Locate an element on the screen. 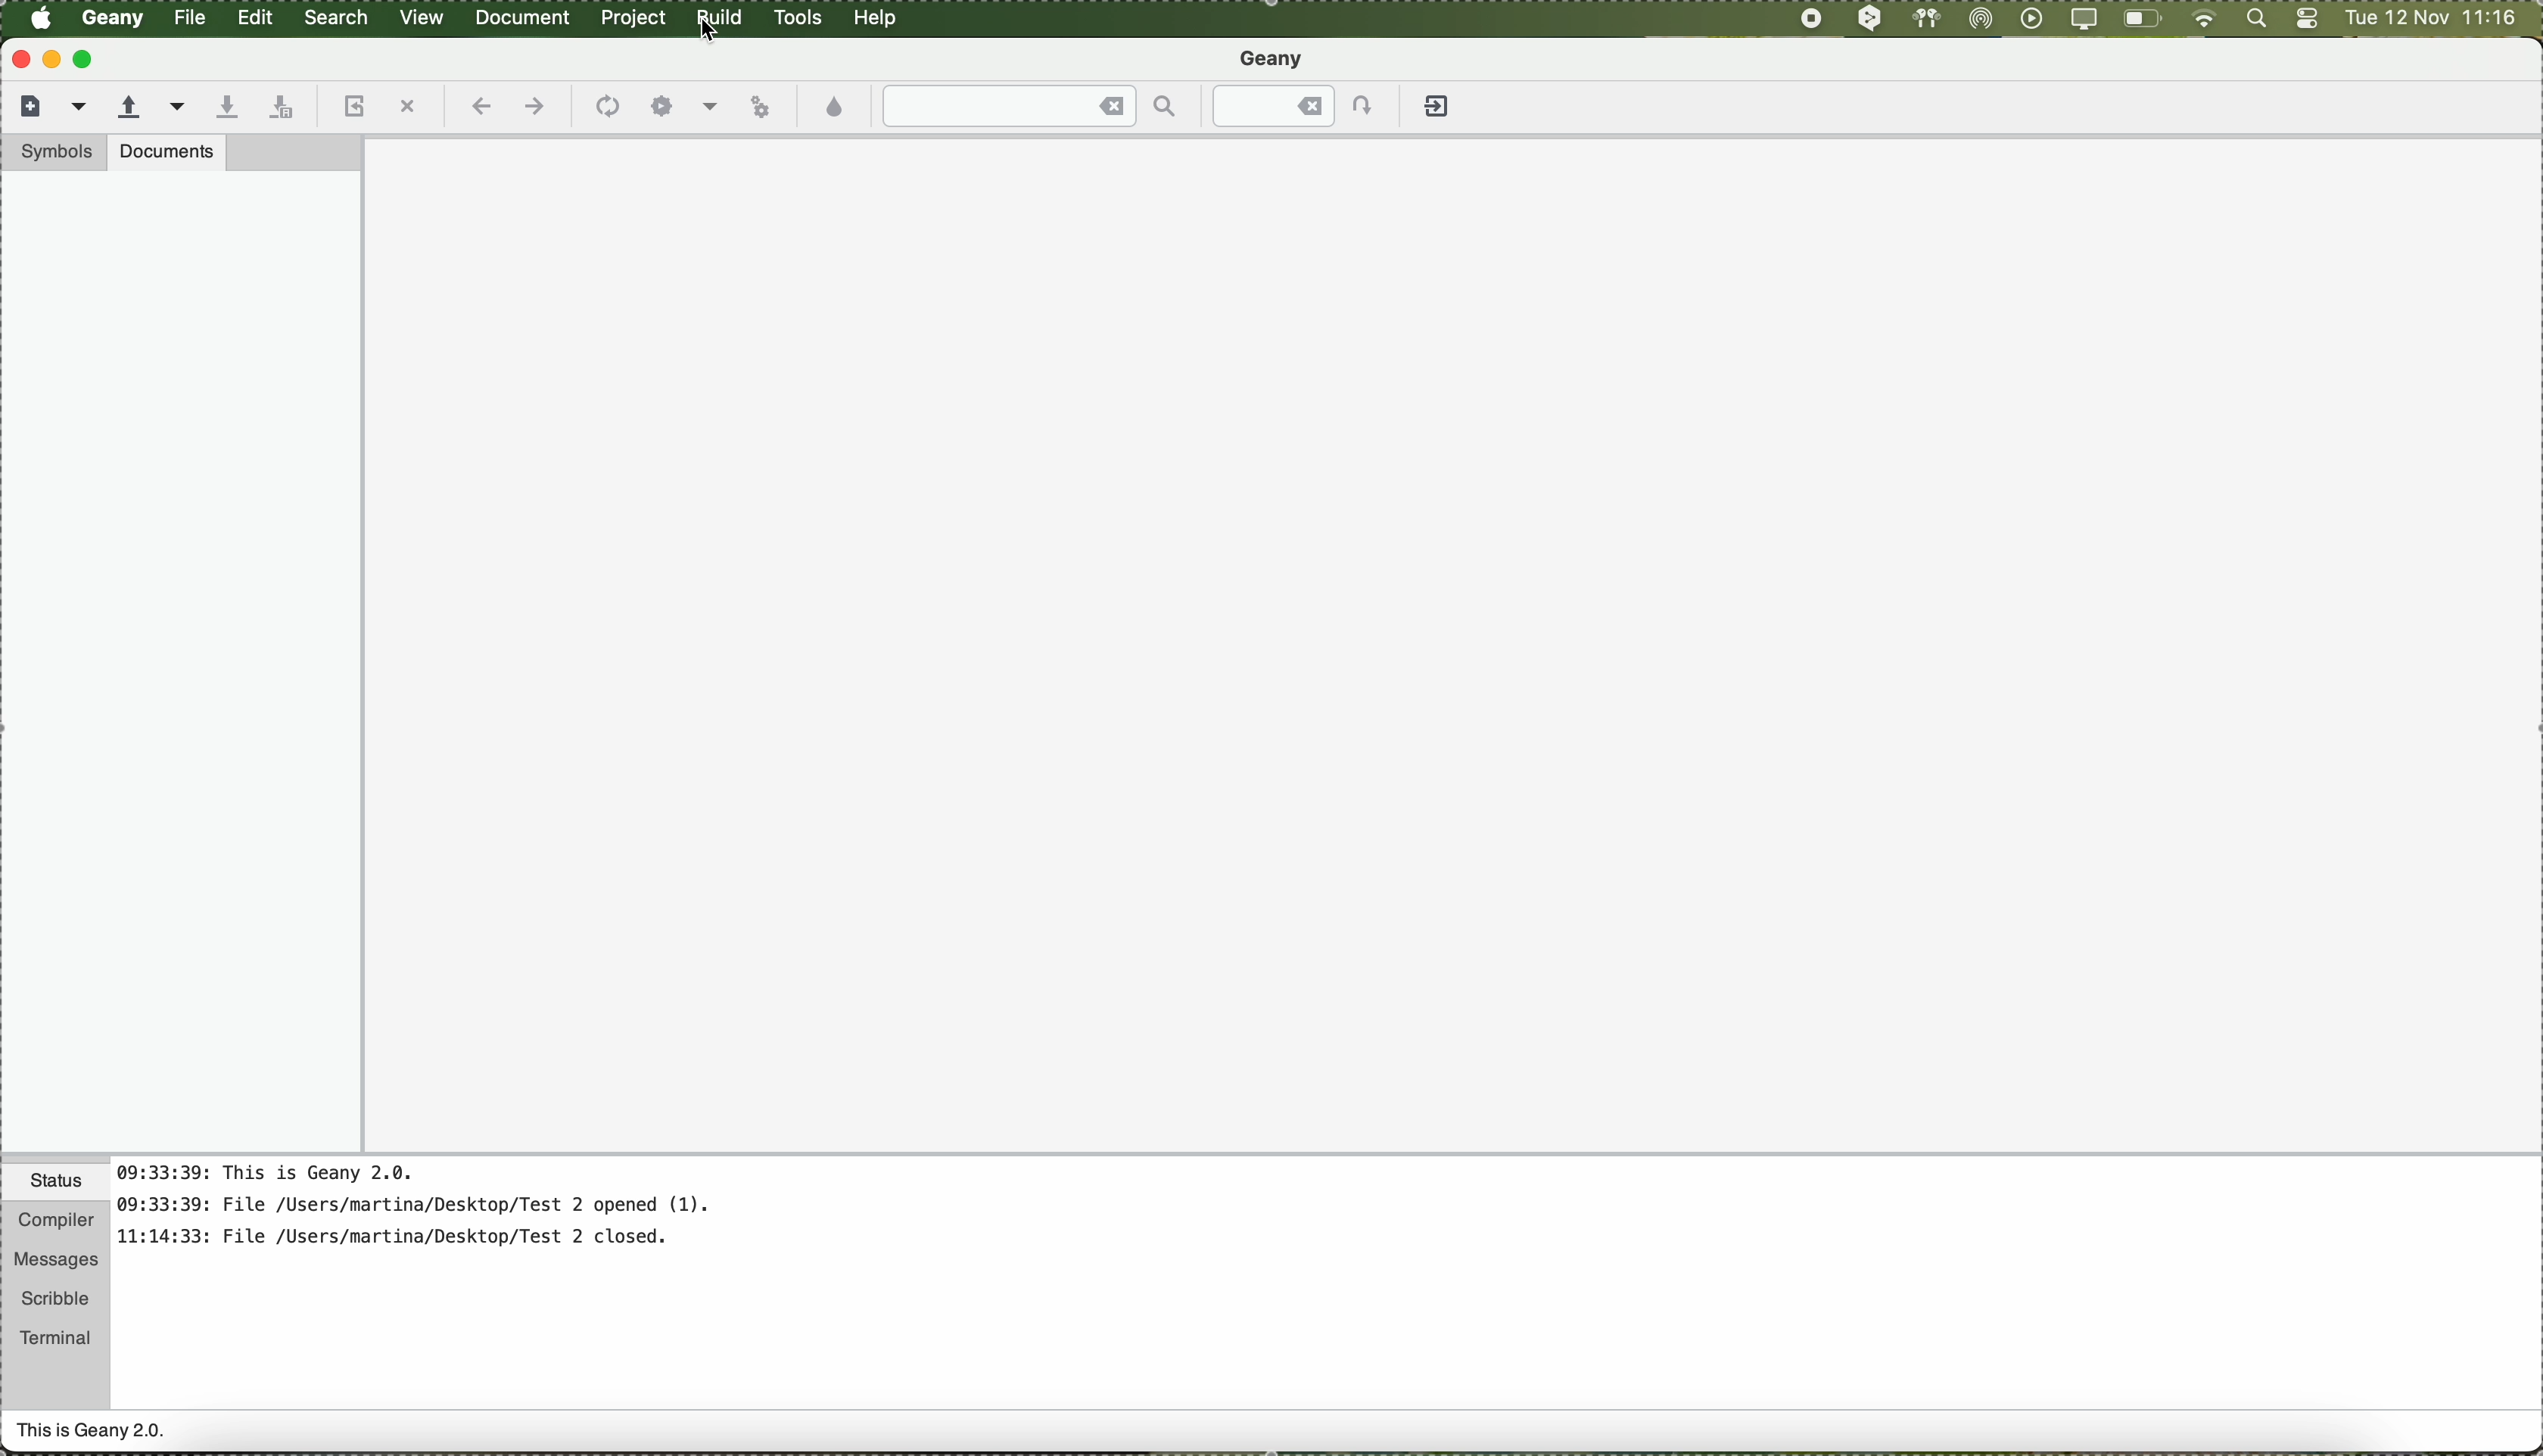  find the entered text in the current file is located at coordinates (1031, 106).